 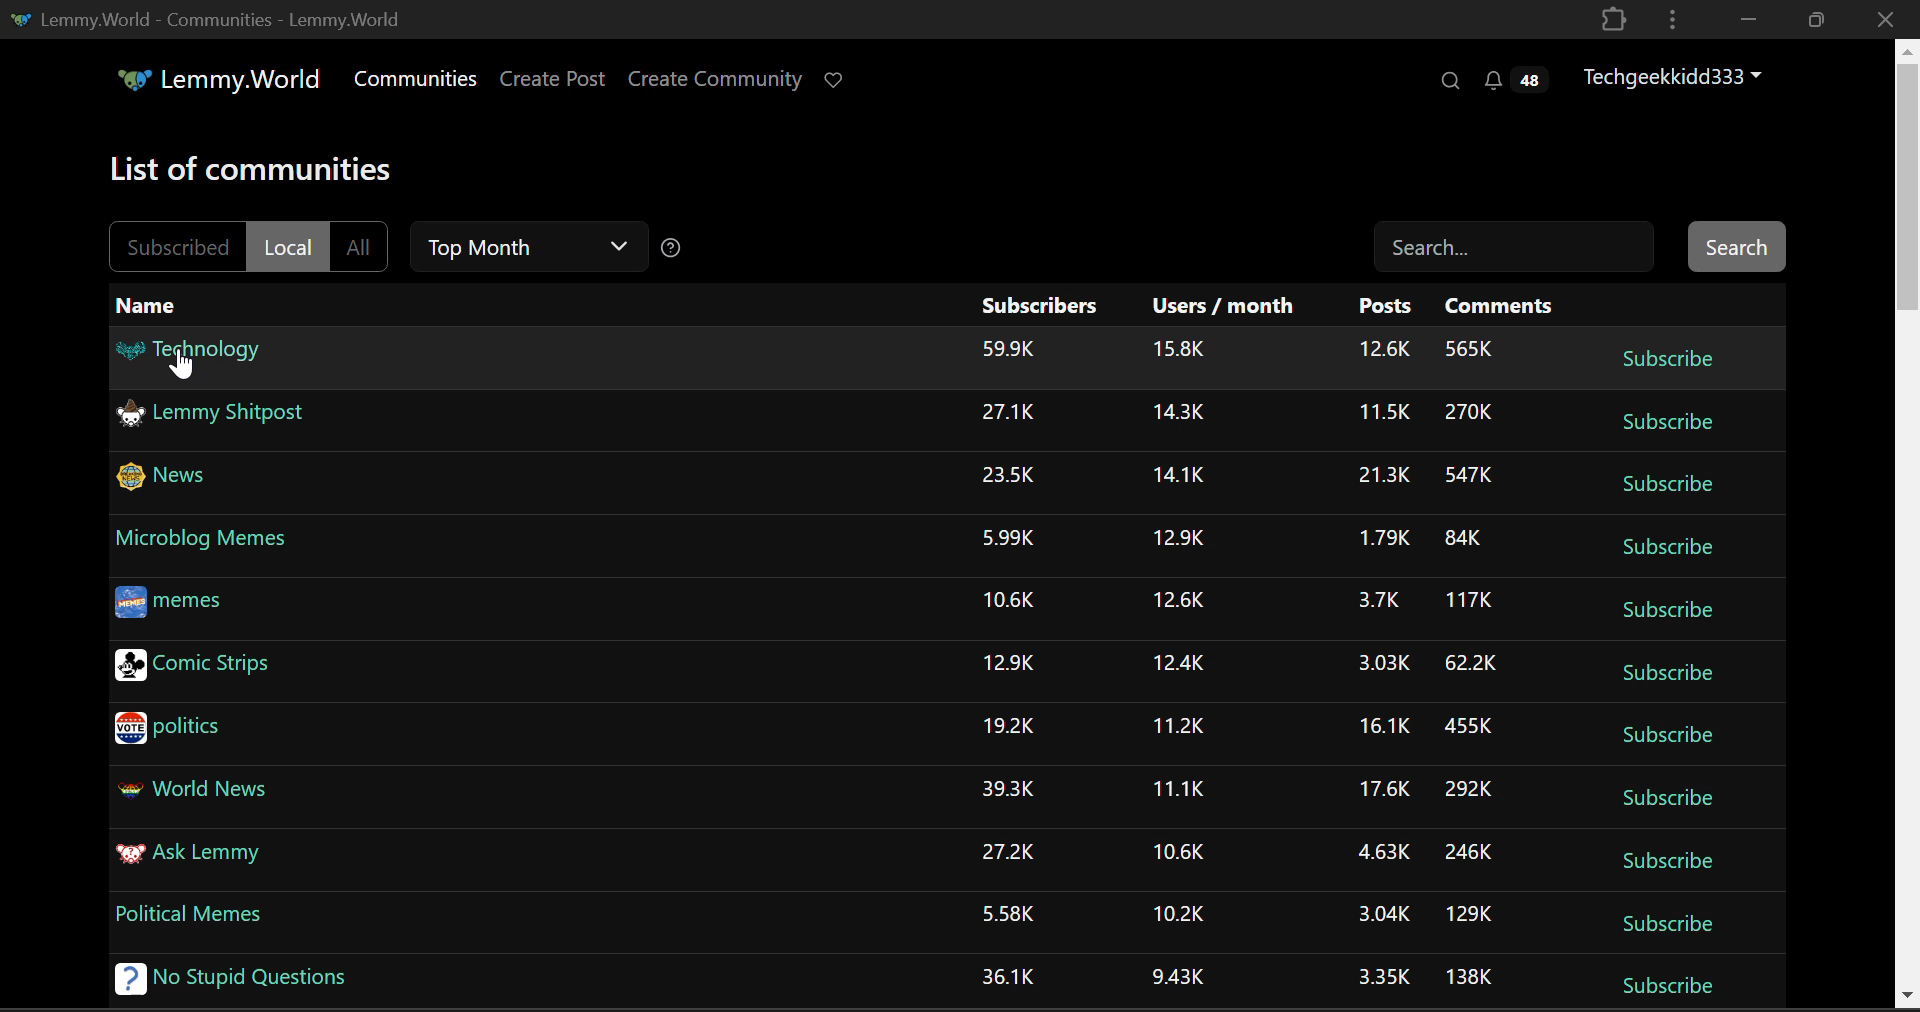 I want to click on Search, so click(x=1448, y=80).